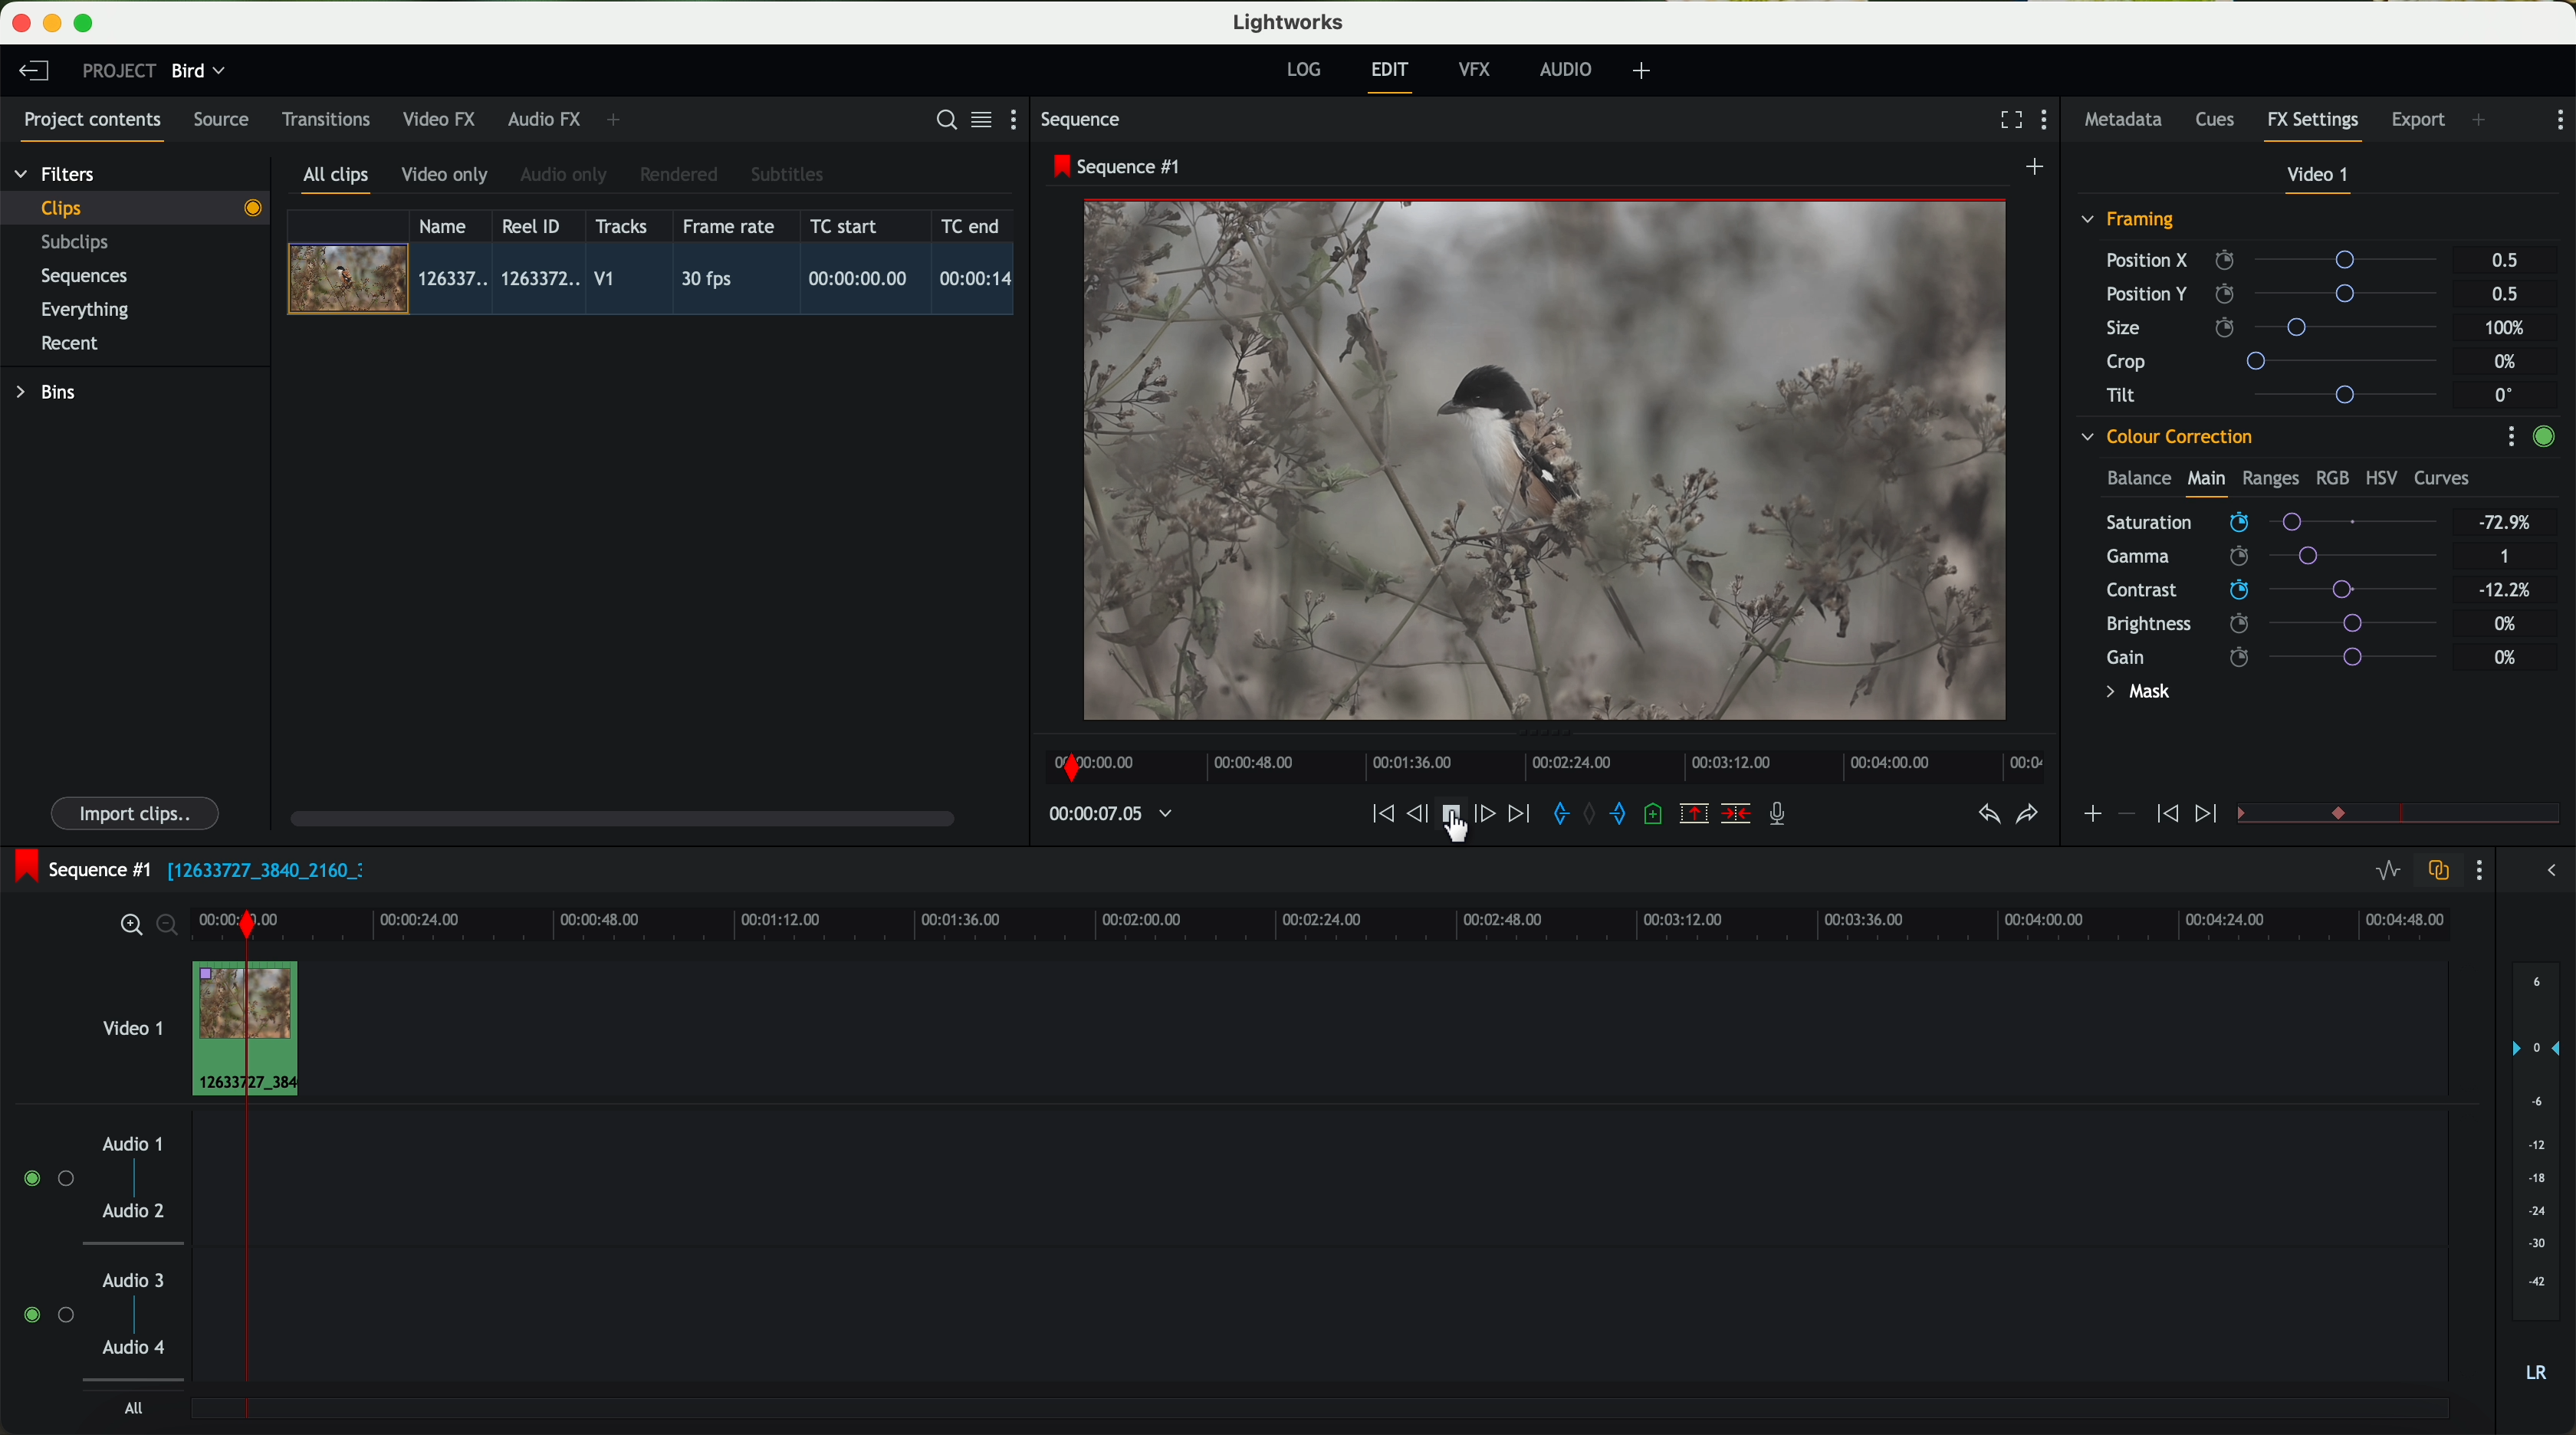  Describe the element at coordinates (130, 1024) in the screenshot. I see `video 1` at that location.